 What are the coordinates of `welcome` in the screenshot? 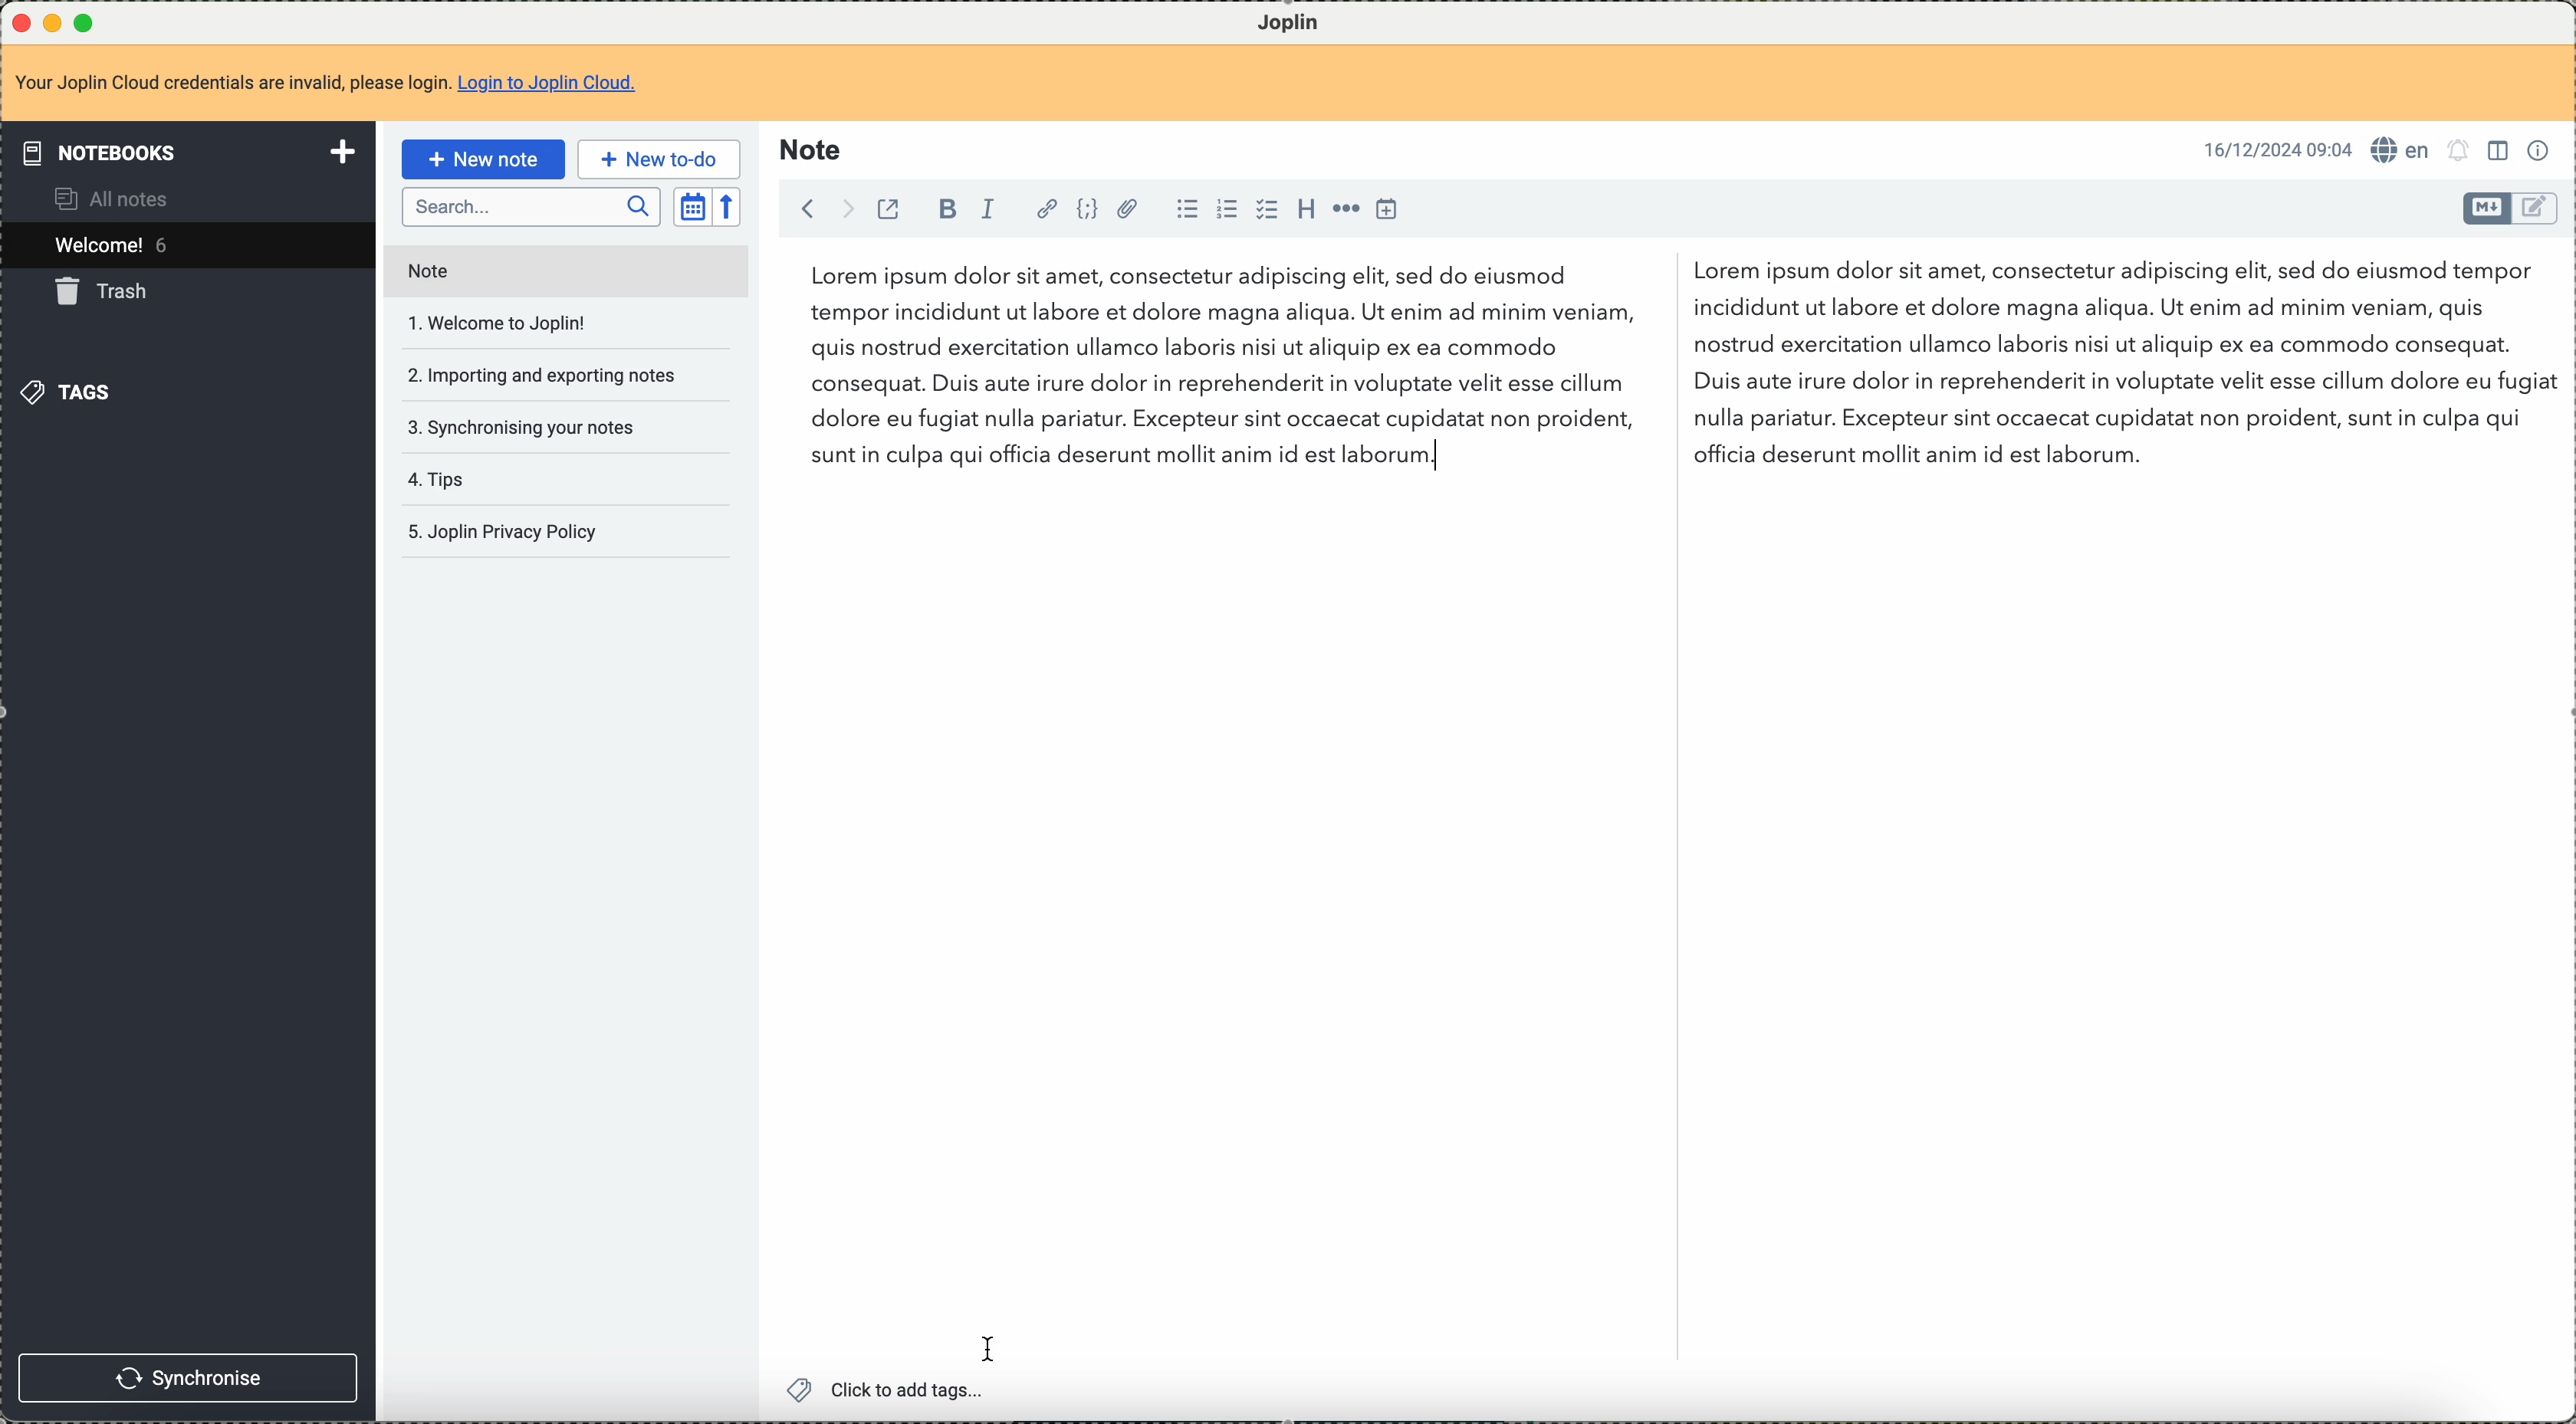 It's located at (185, 245).